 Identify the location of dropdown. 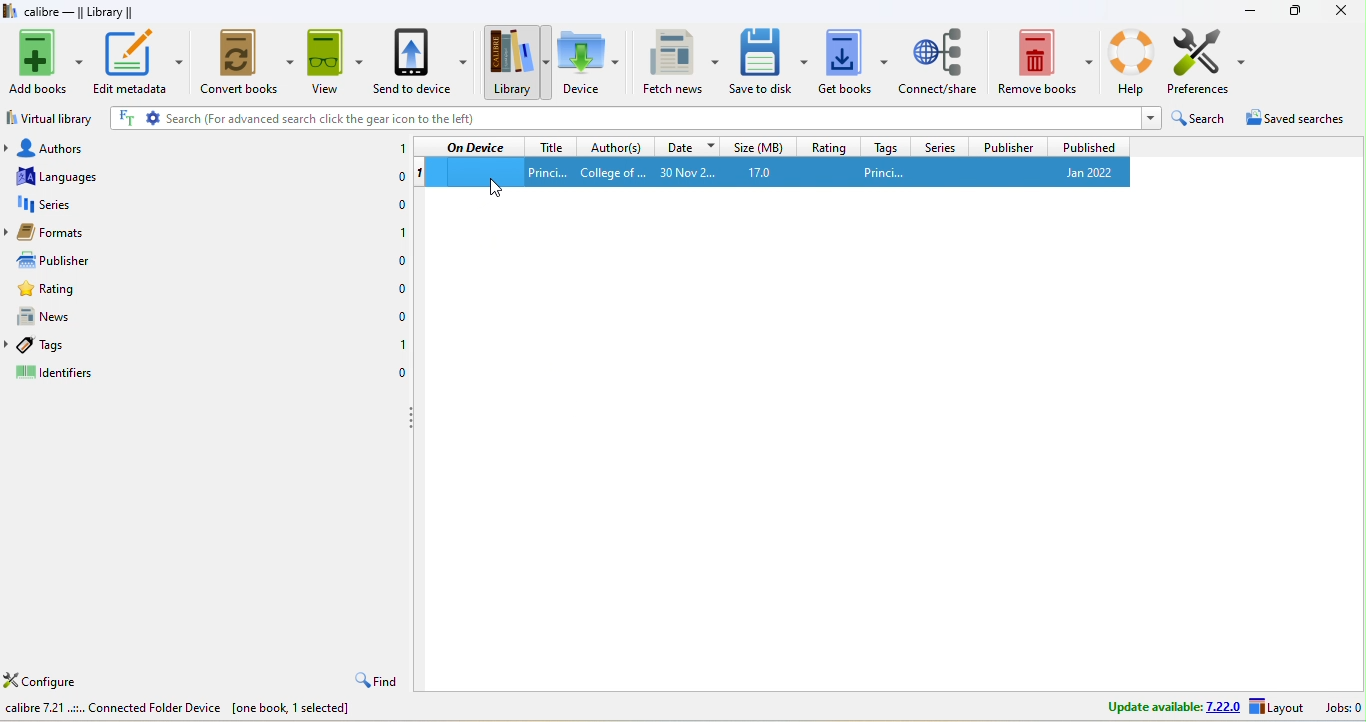
(1149, 118).